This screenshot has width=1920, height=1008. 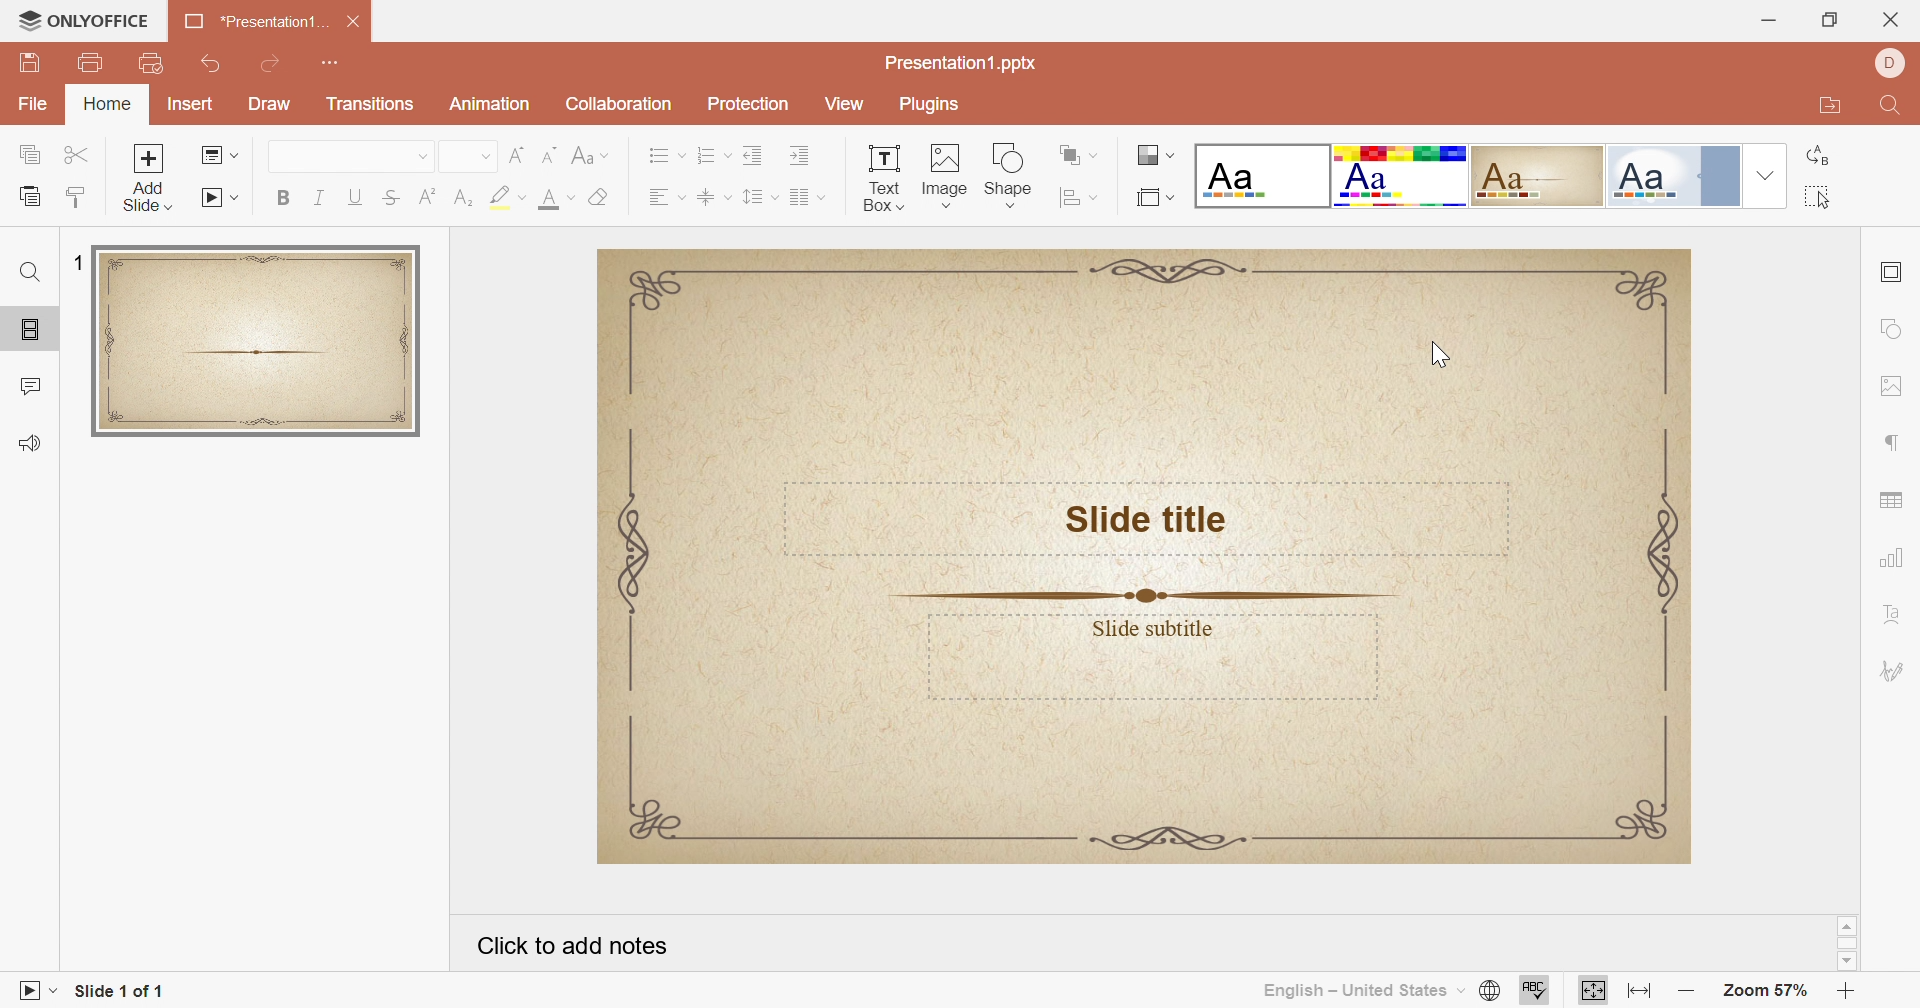 What do you see at coordinates (106, 102) in the screenshot?
I see `Home` at bounding box center [106, 102].